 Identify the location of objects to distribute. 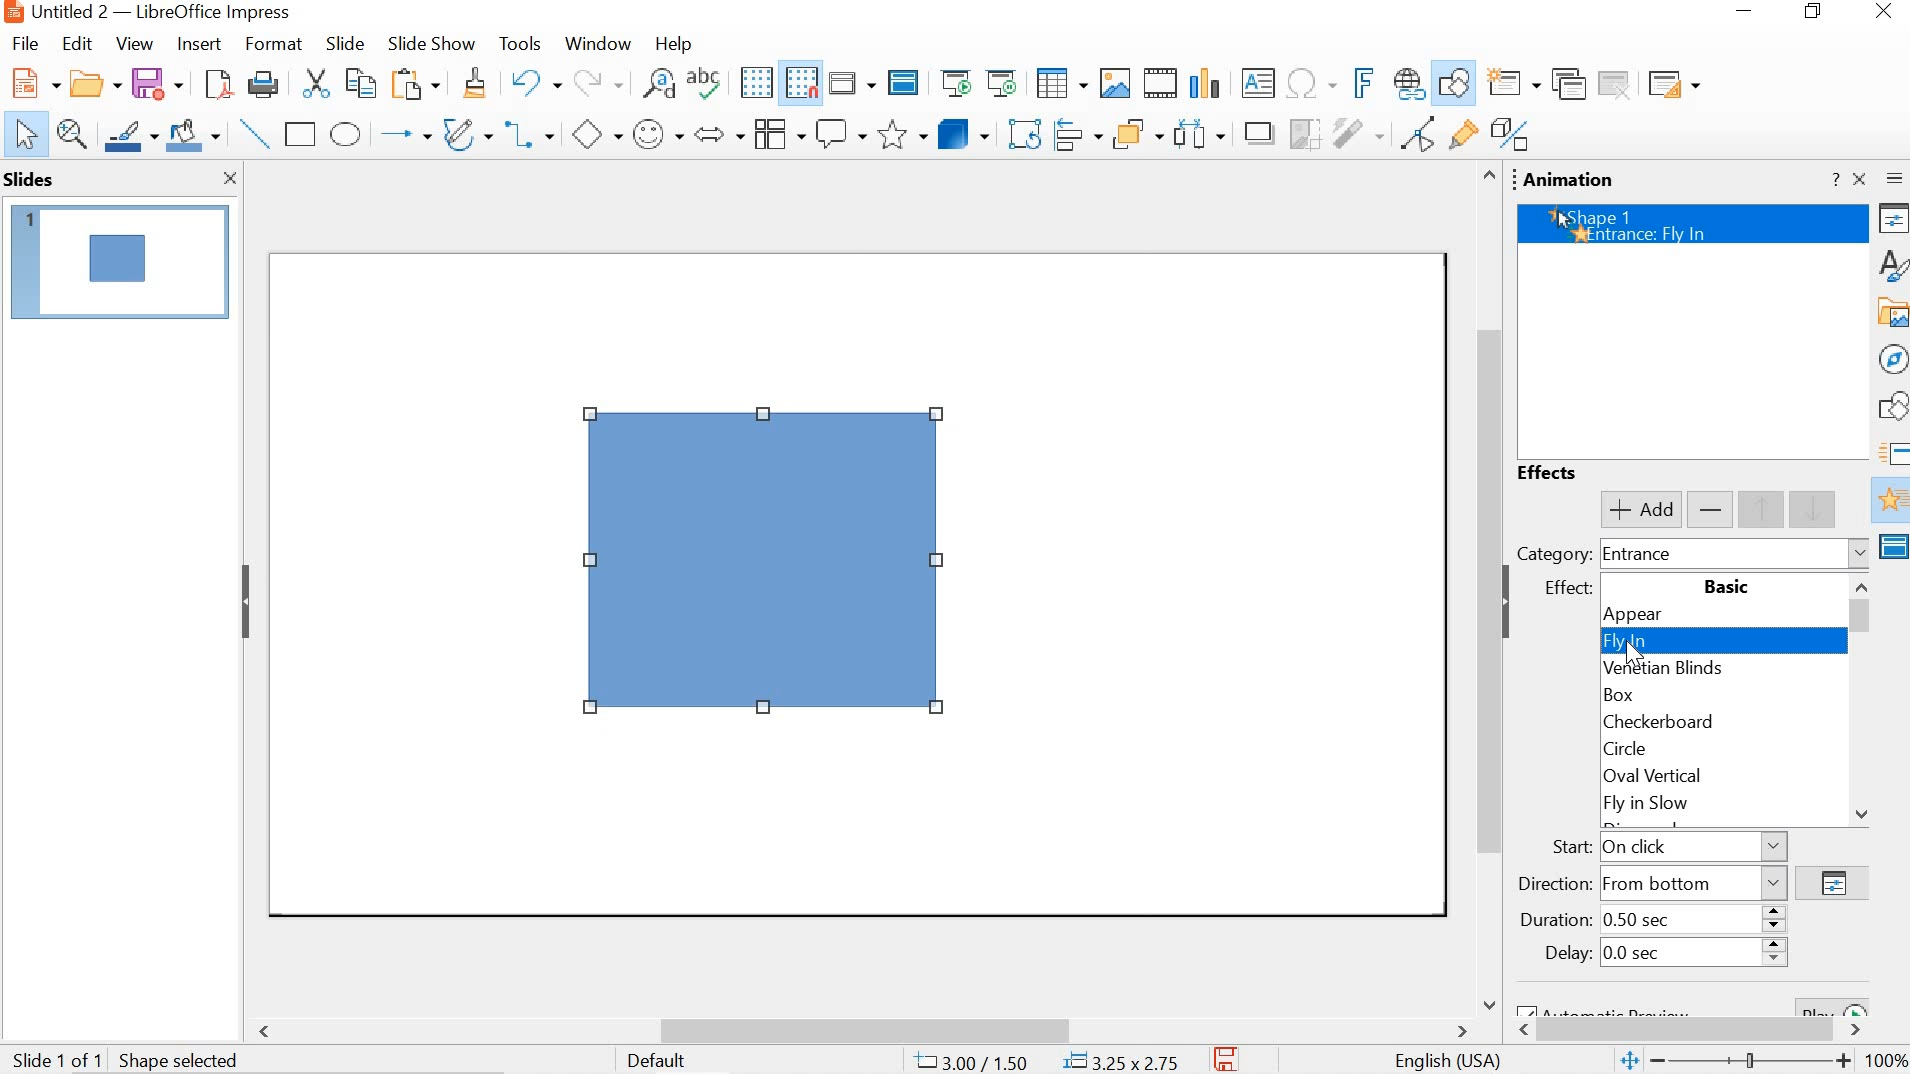
(1200, 131).